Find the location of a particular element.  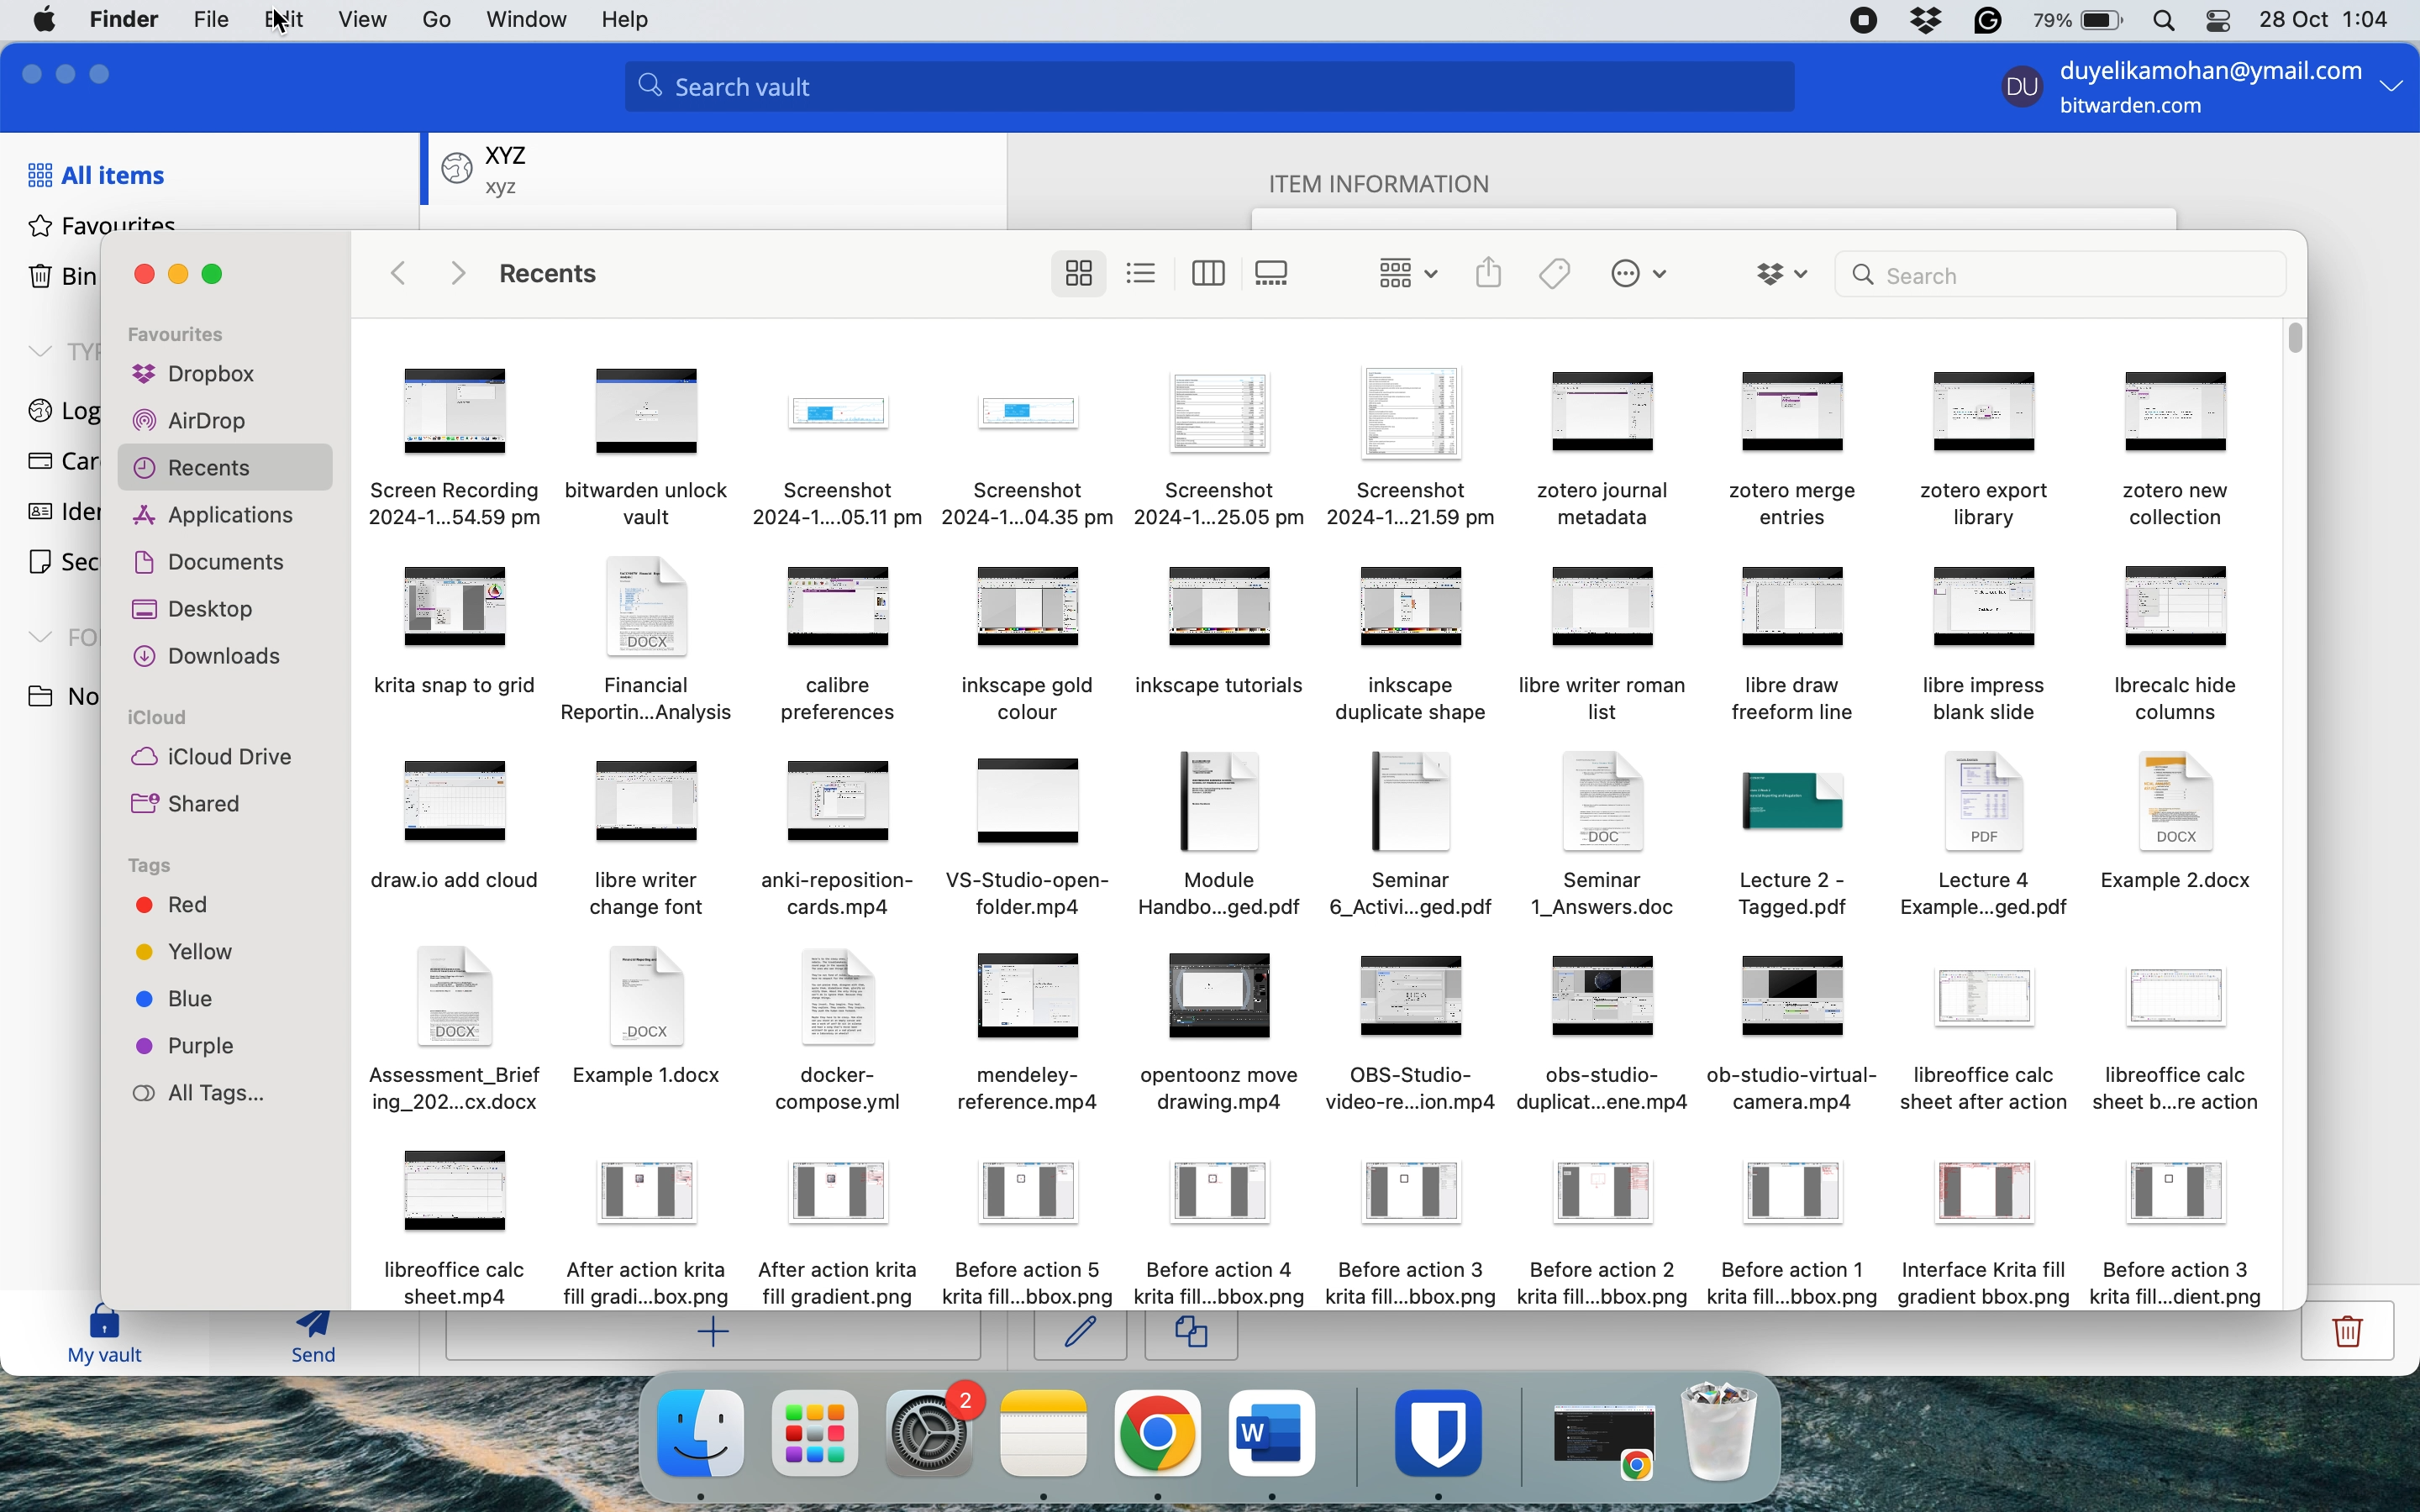

next is located at coordinates (457, 271).